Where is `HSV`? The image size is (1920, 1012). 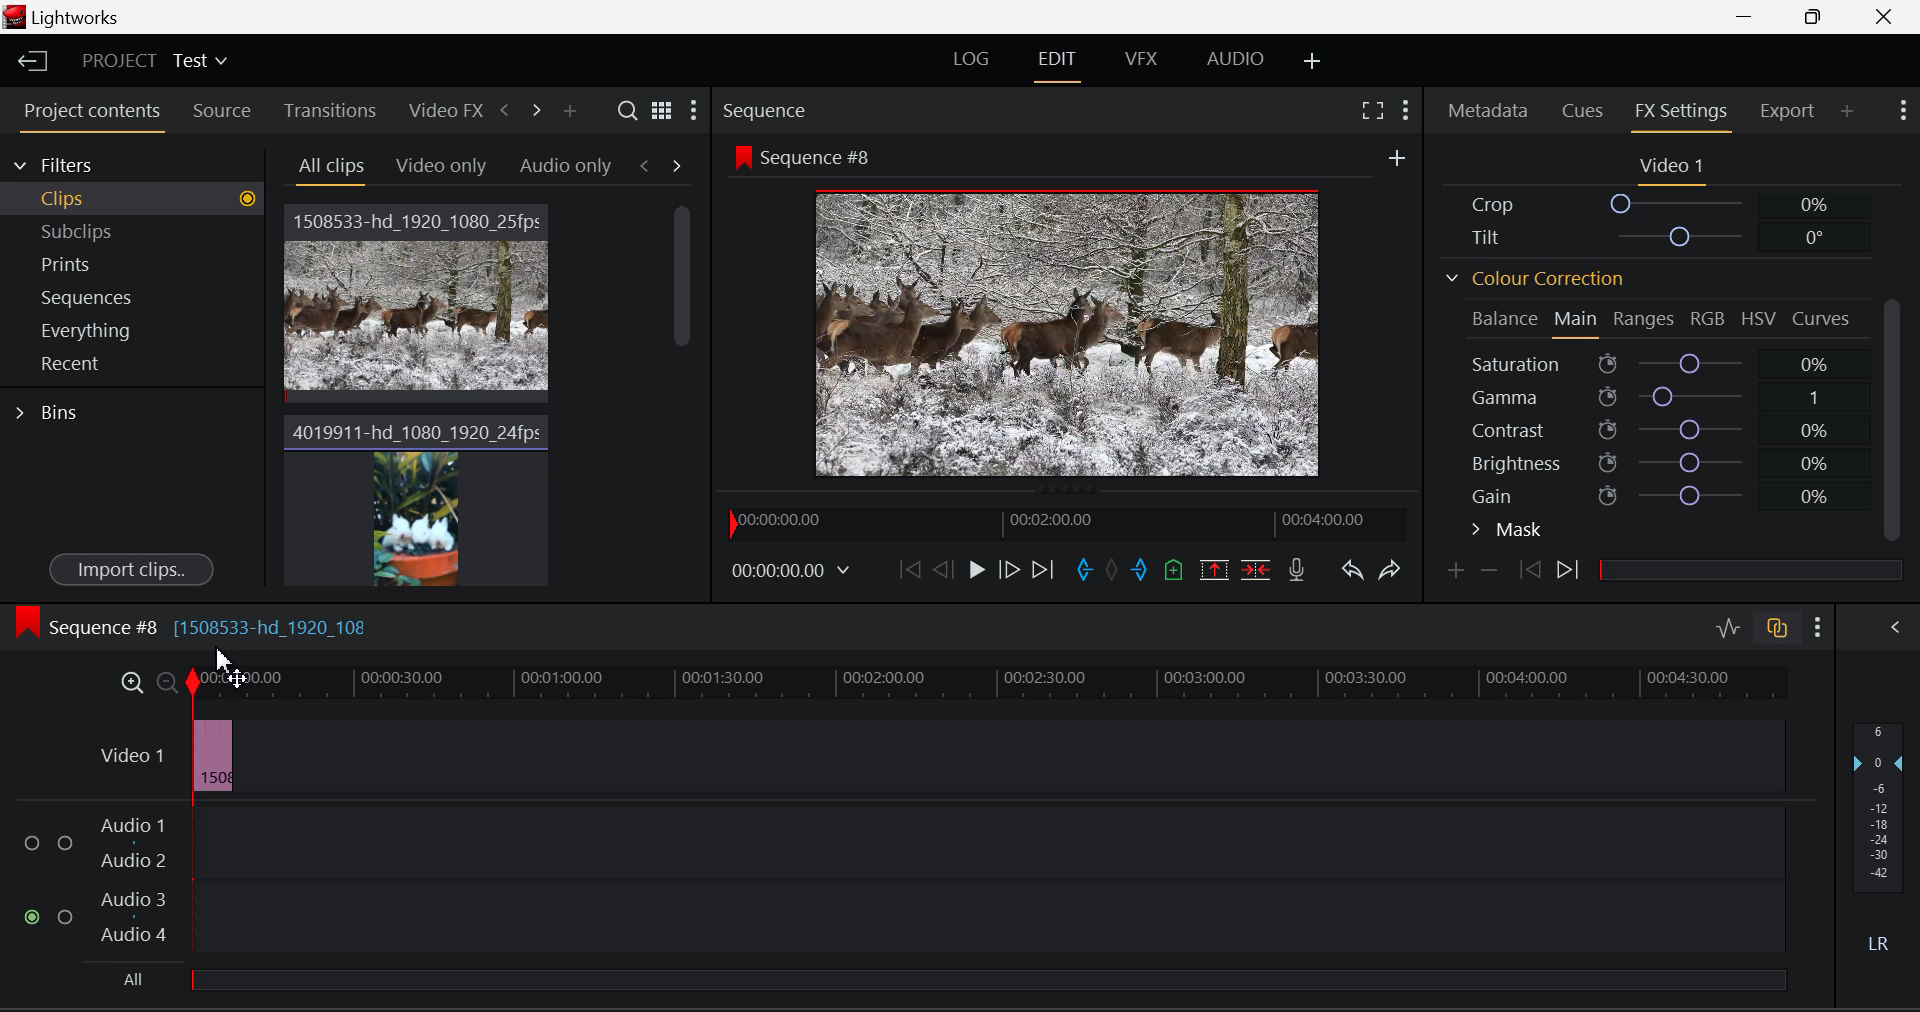
HSV is located at coordinates (1759, 320).